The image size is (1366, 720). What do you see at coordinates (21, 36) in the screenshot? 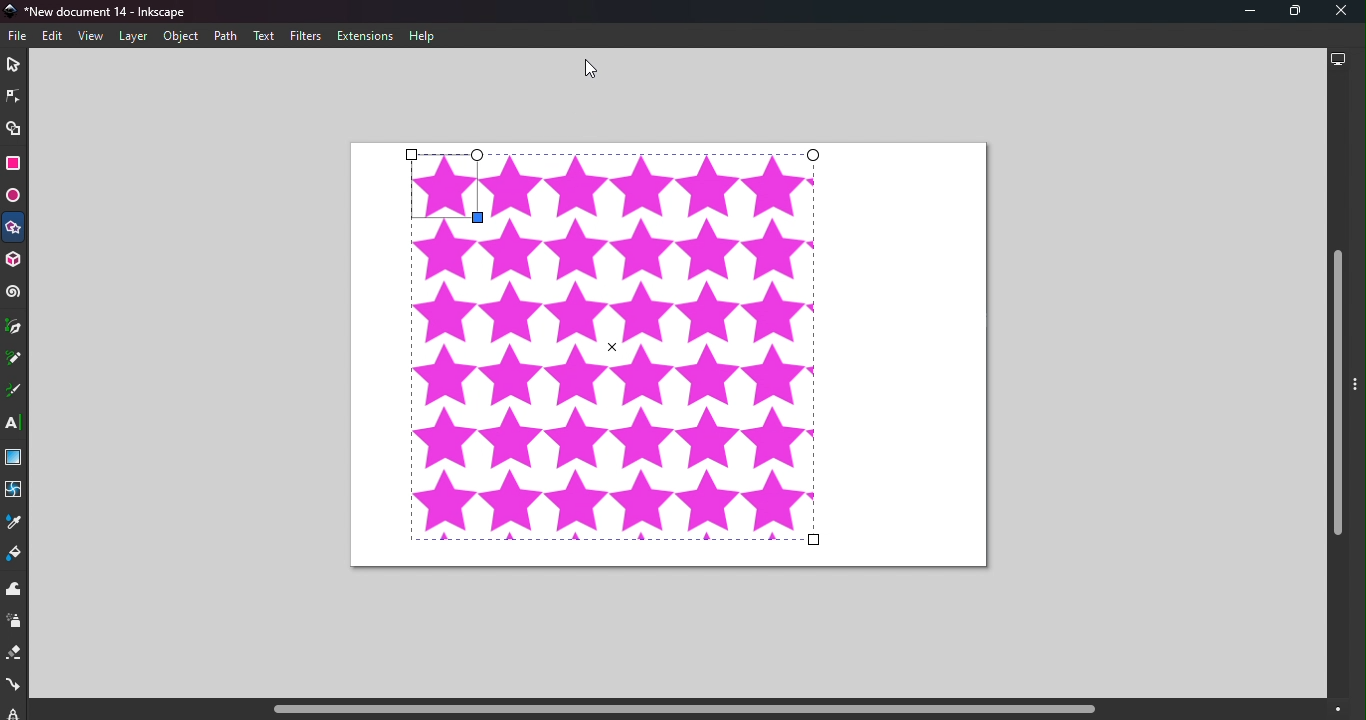
I see `File` at bounding box center [21, 36].